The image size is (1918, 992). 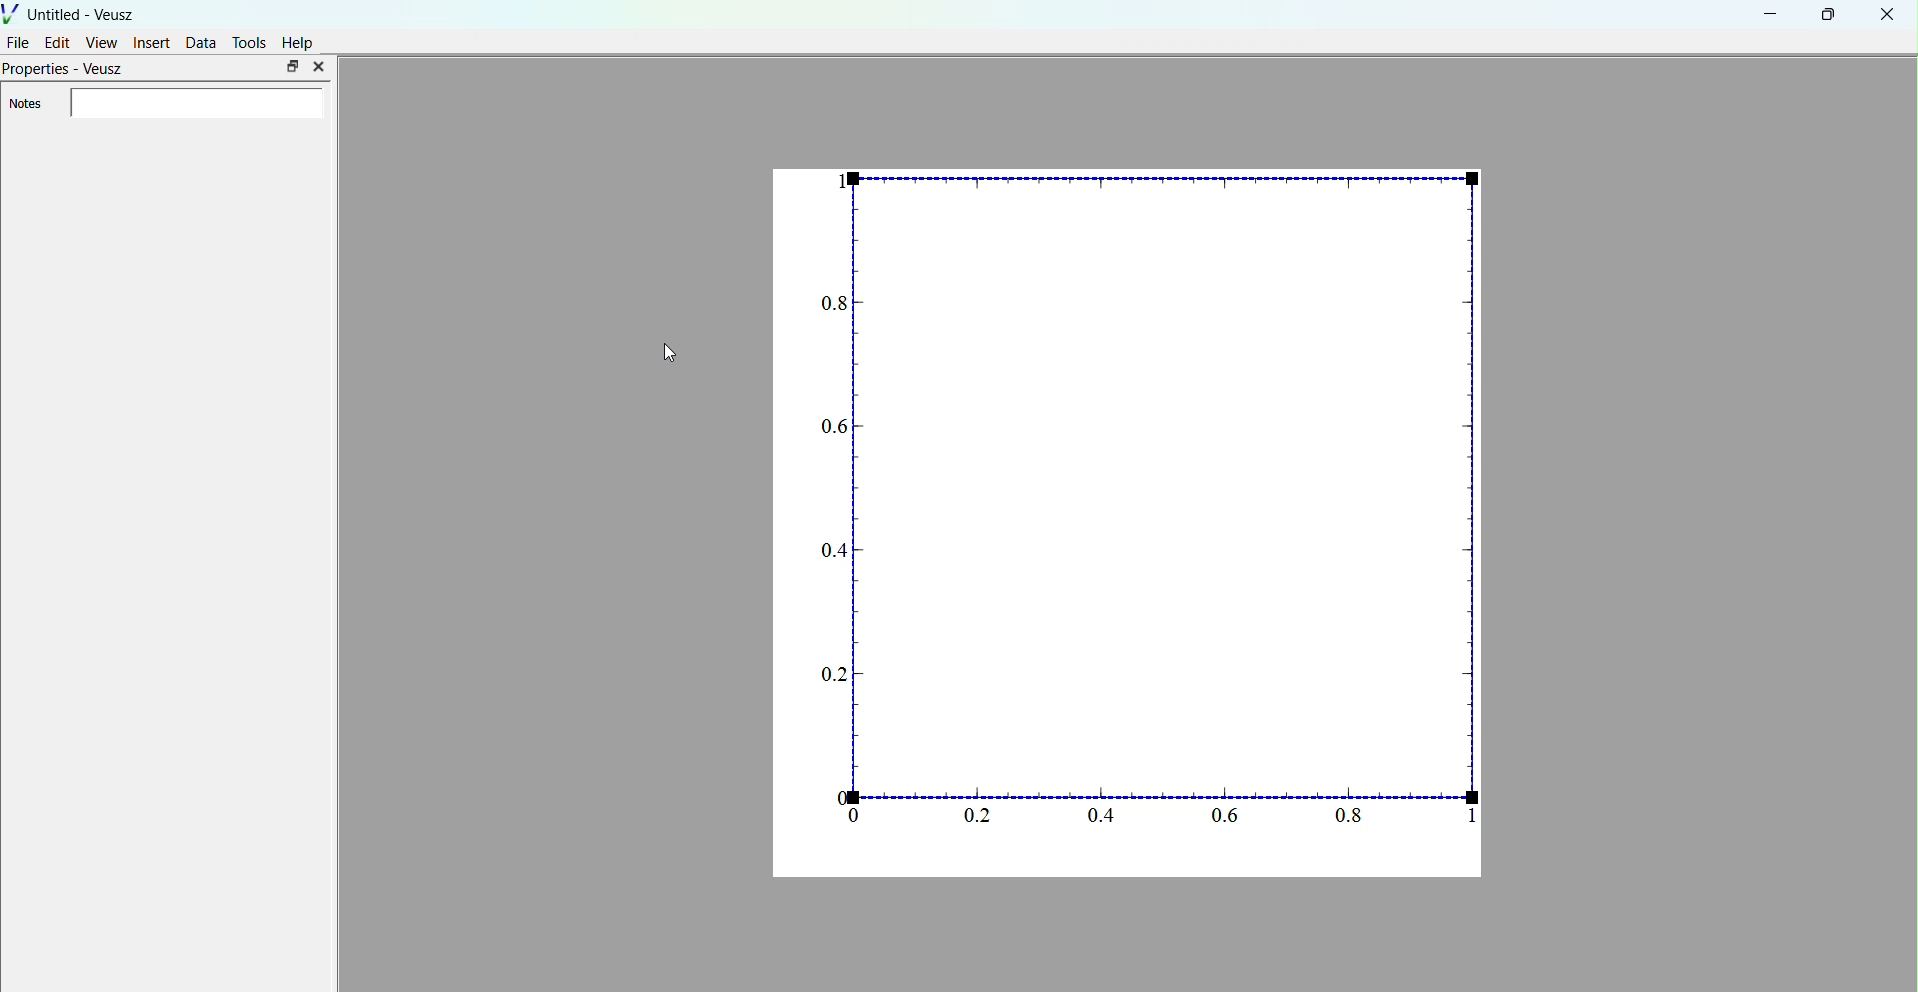 What do you see at coordinates (152, 42) in the screenshot?
I see `Insert` at bounding box center [152, 42].